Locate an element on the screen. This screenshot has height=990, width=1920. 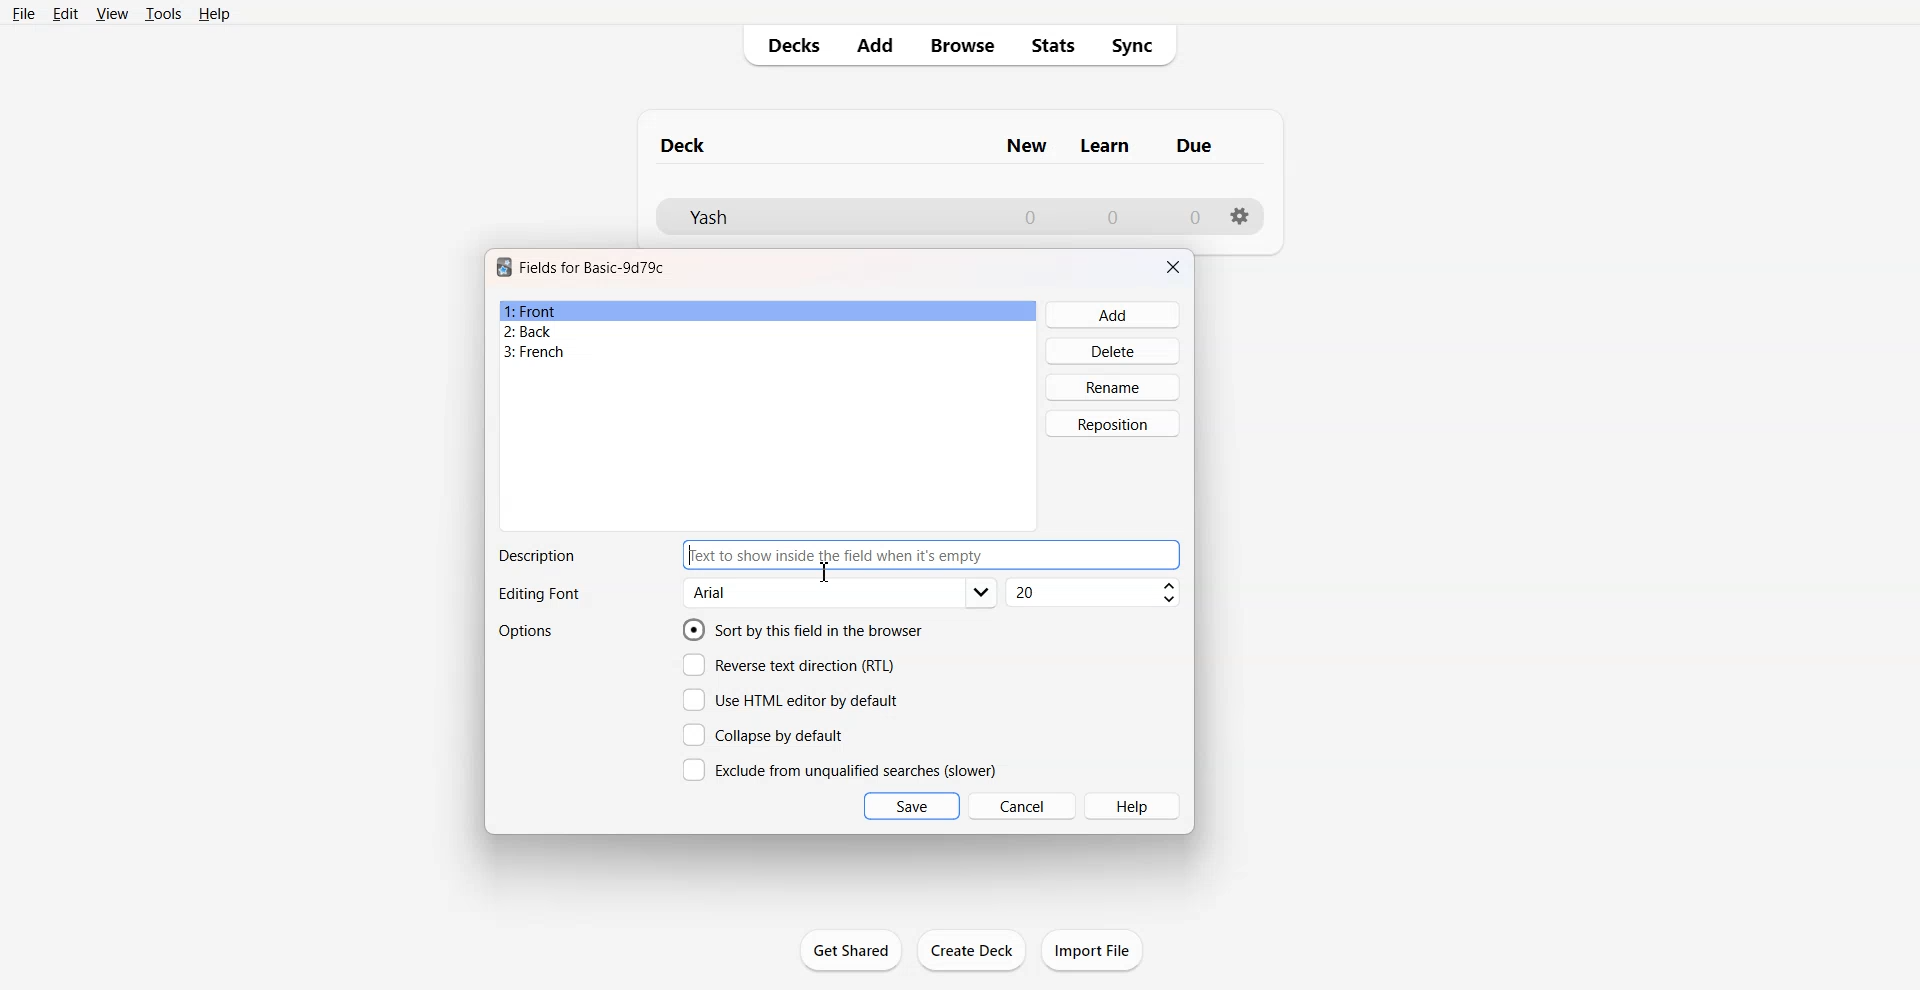
French is located at coordinates (768, 352).